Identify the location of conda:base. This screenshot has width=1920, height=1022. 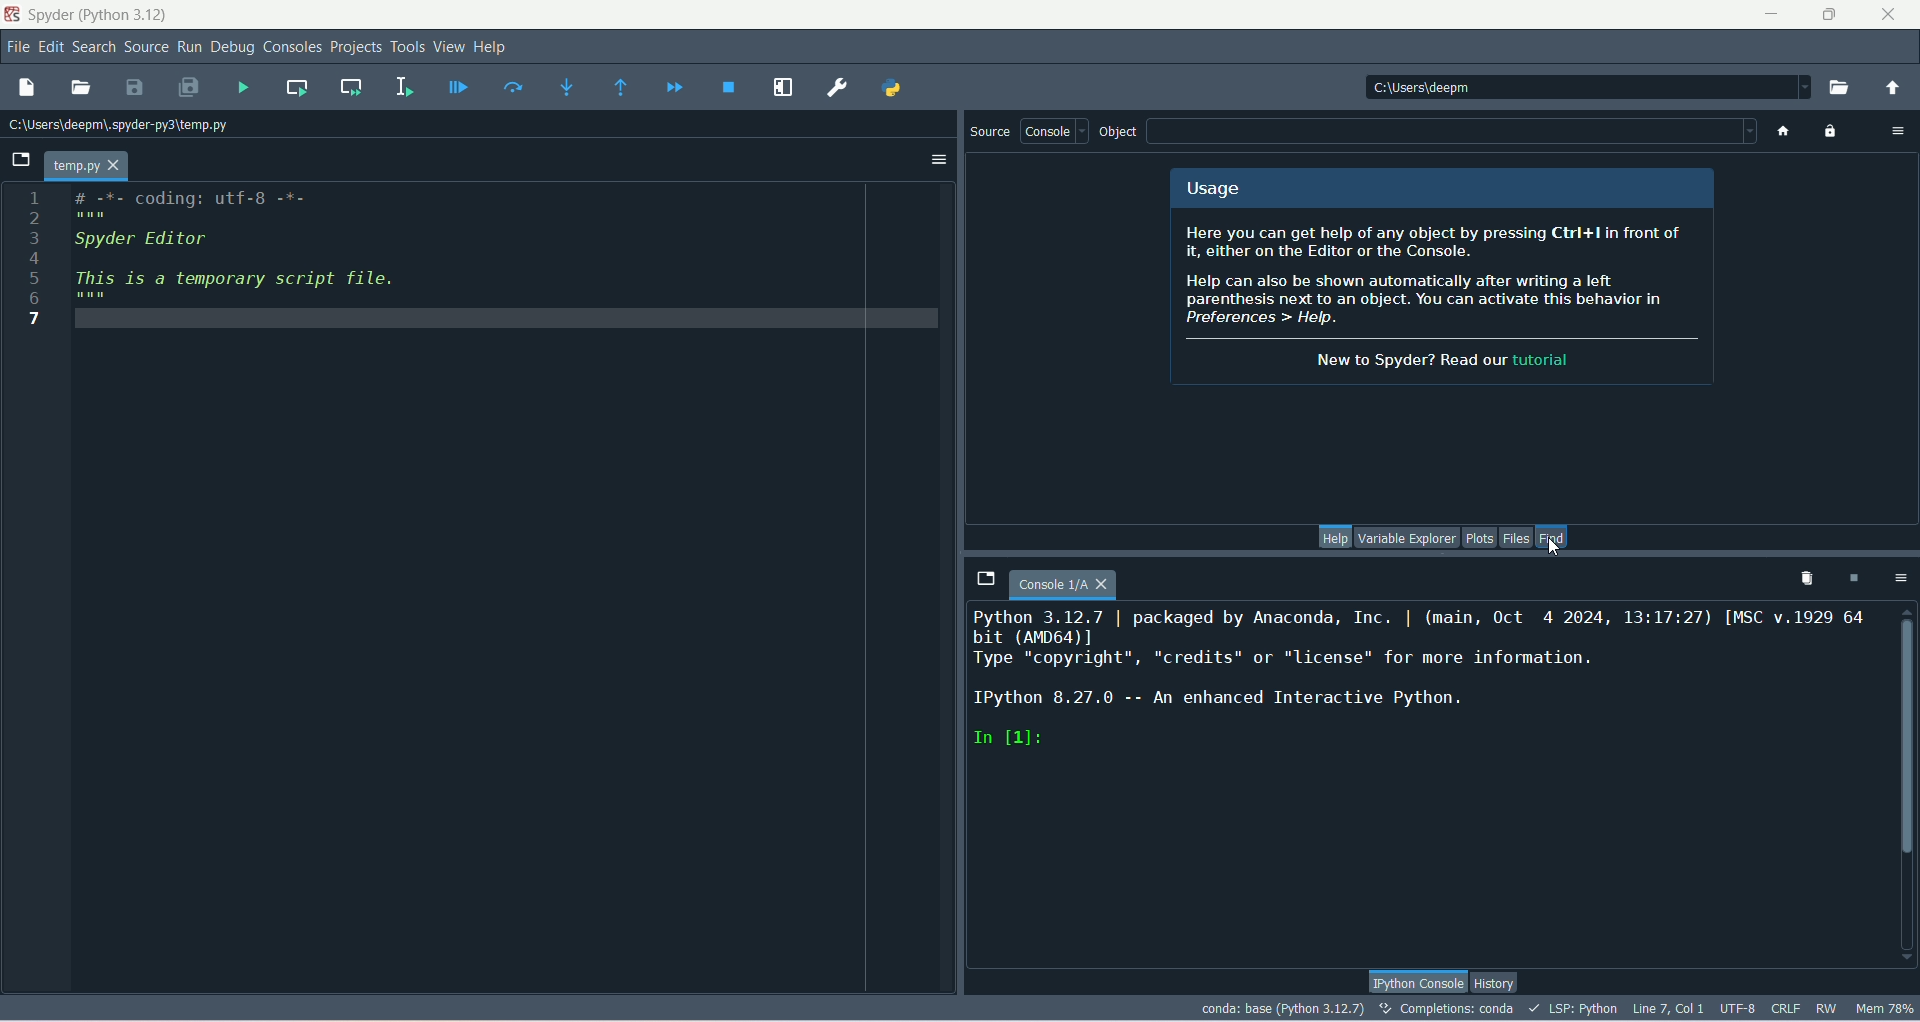
(1283, 1007).